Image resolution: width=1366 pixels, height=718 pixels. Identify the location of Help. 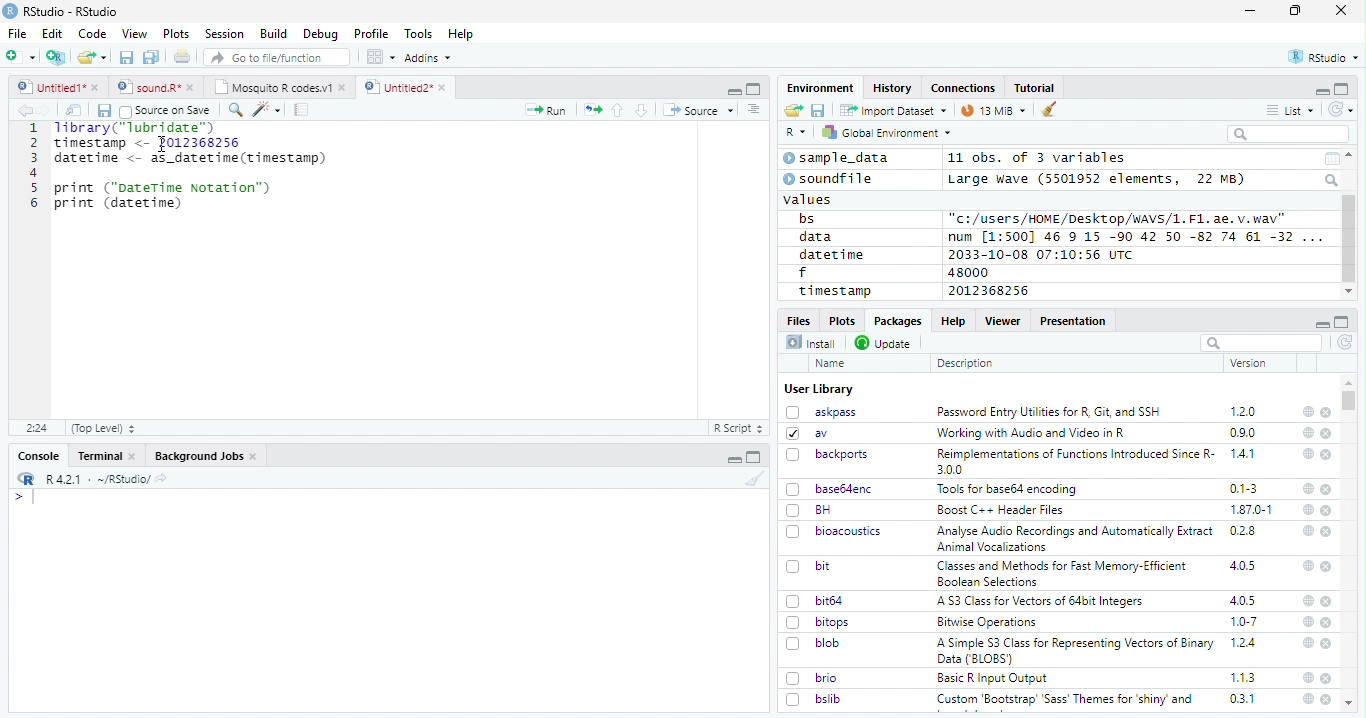
(952, 320).